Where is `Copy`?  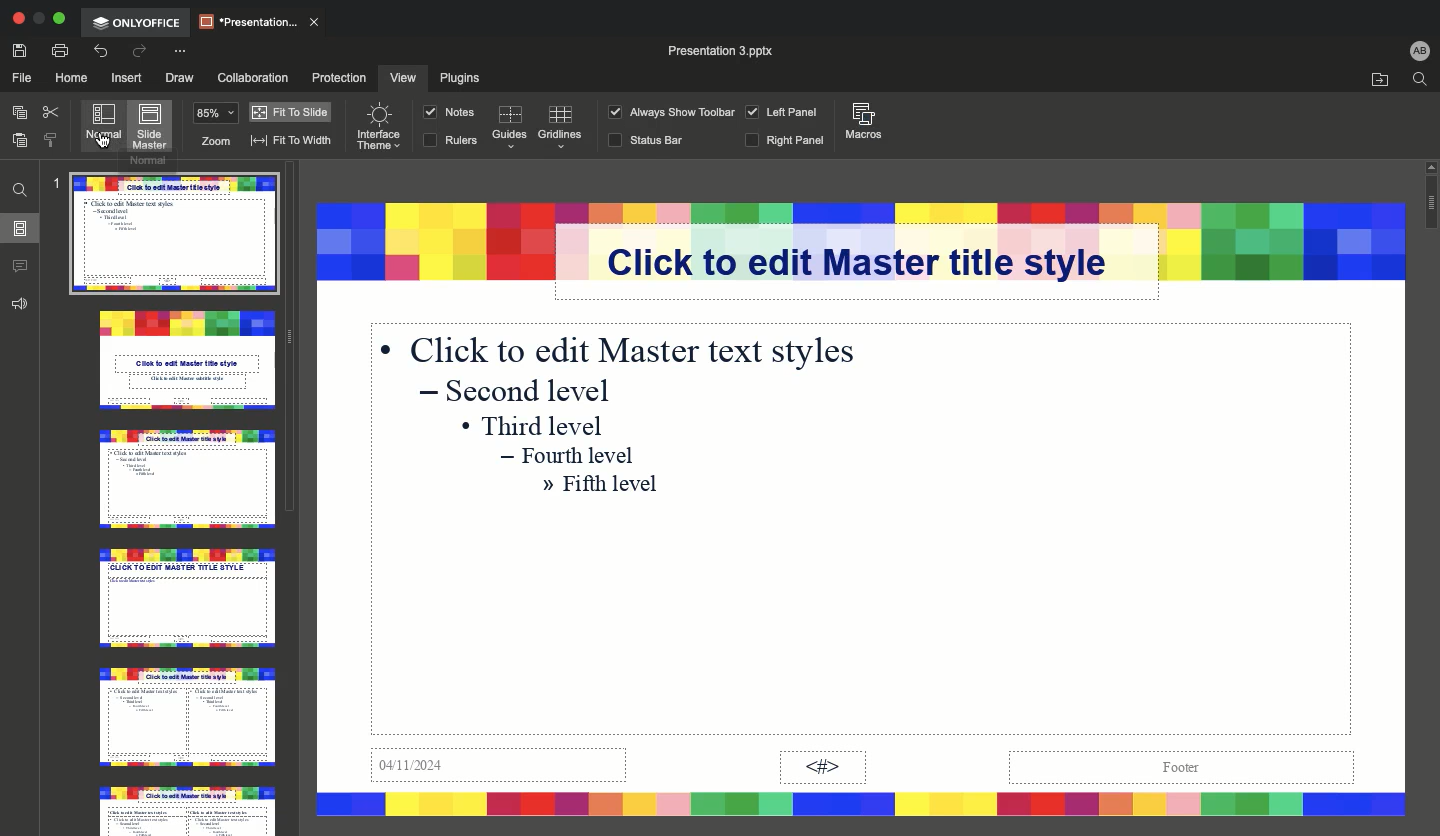 Copy is located at coordinates (19, 115).